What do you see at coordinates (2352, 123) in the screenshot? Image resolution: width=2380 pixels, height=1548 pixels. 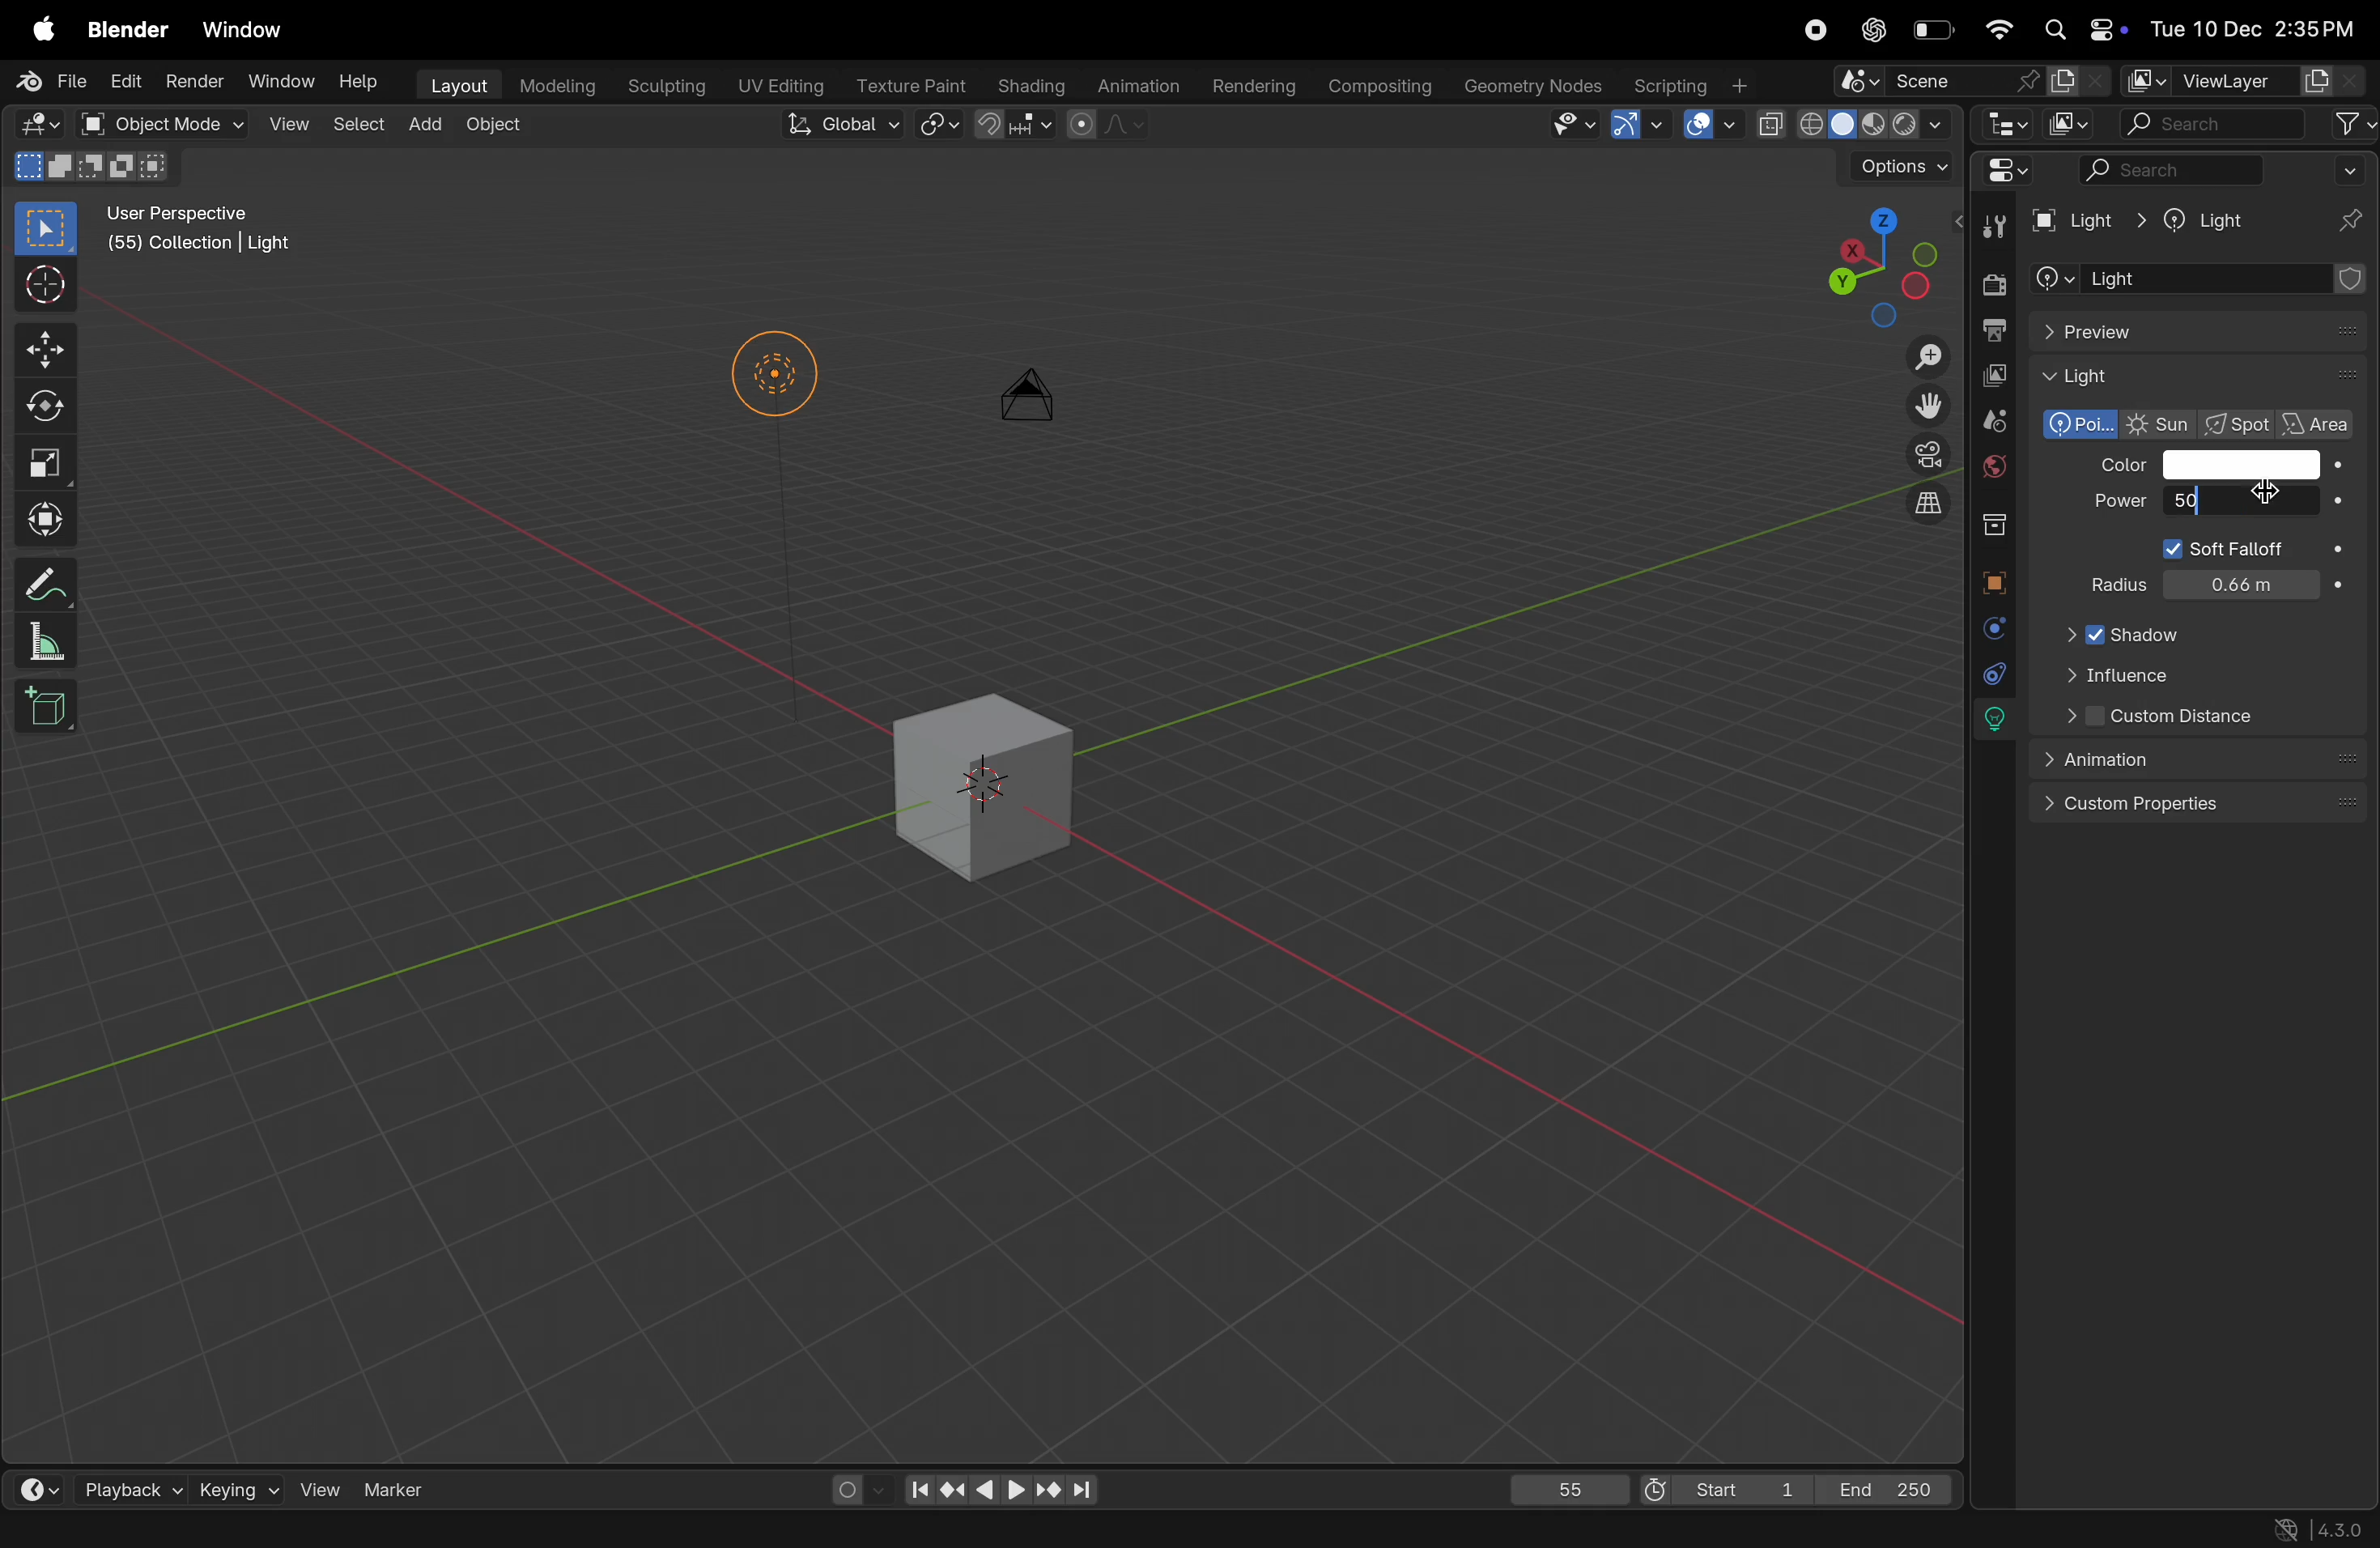 I see `filter` at bounding box center [2352, 123].